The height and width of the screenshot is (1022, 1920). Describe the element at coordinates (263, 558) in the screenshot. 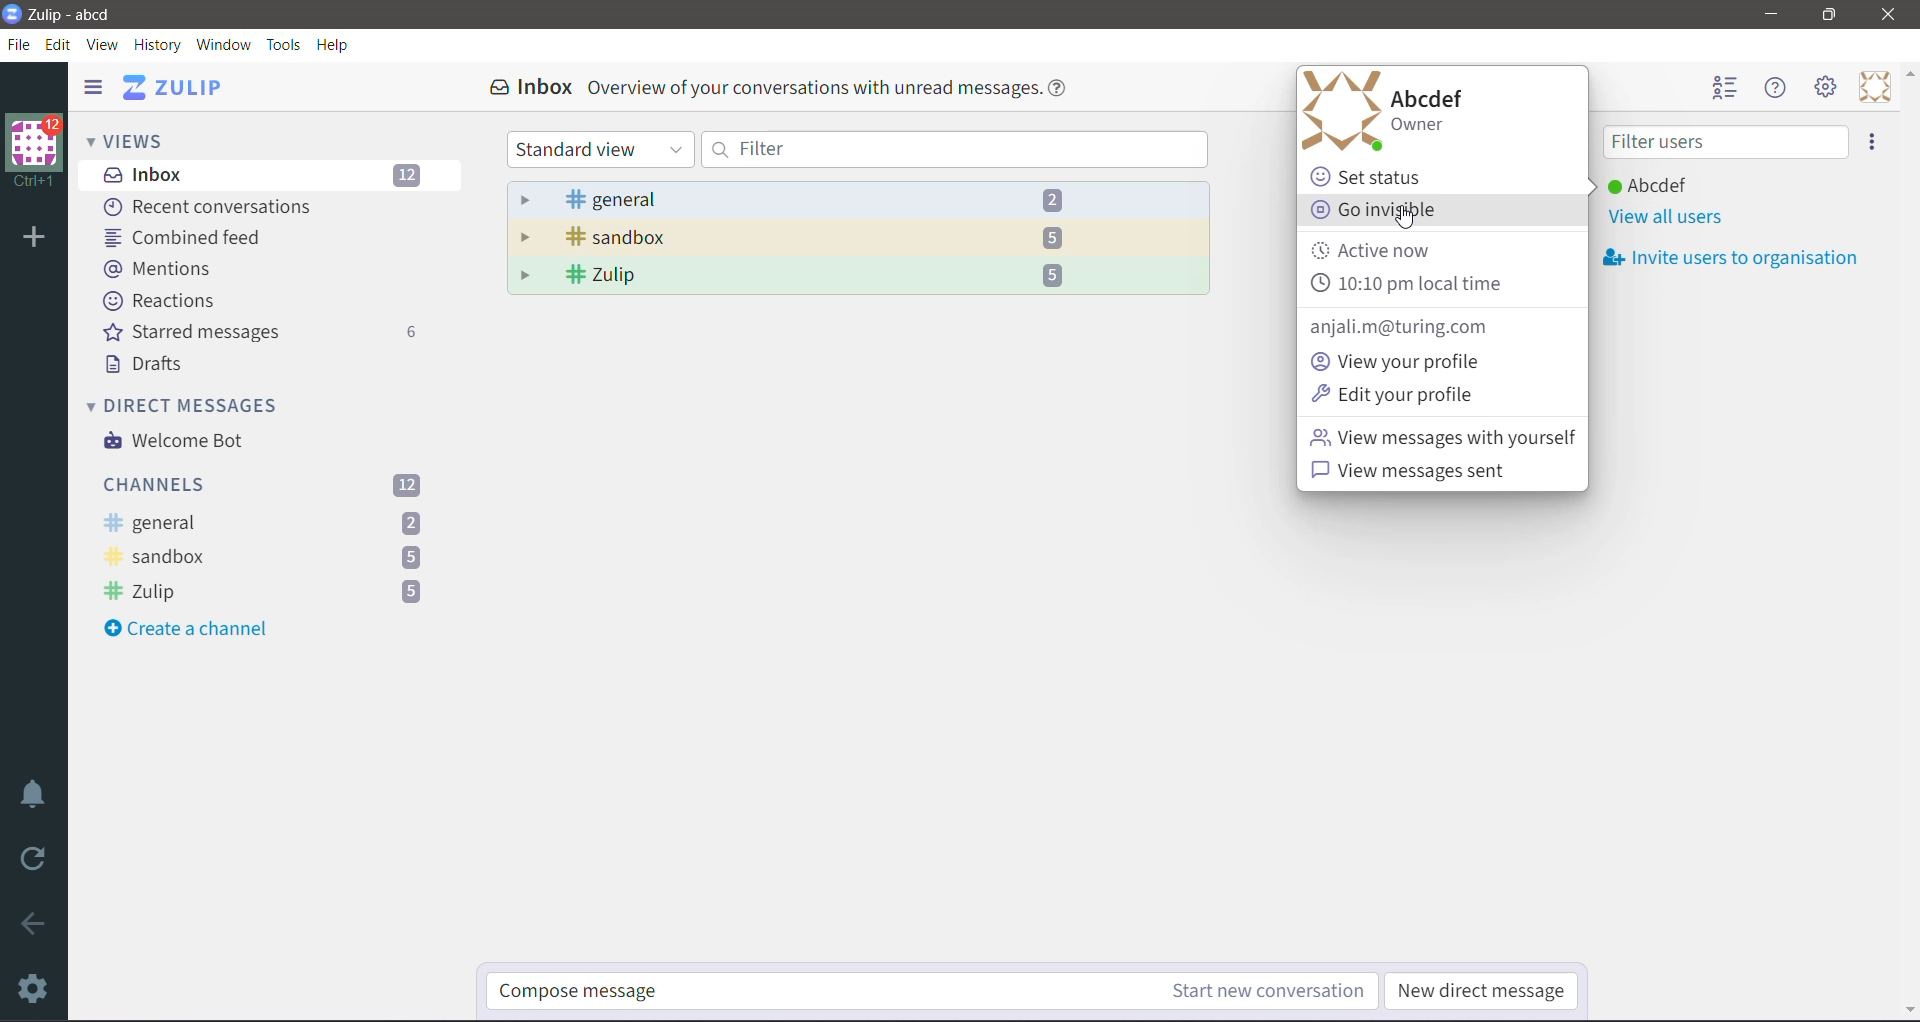

I see `sandbox -unread  messages count` at that location.